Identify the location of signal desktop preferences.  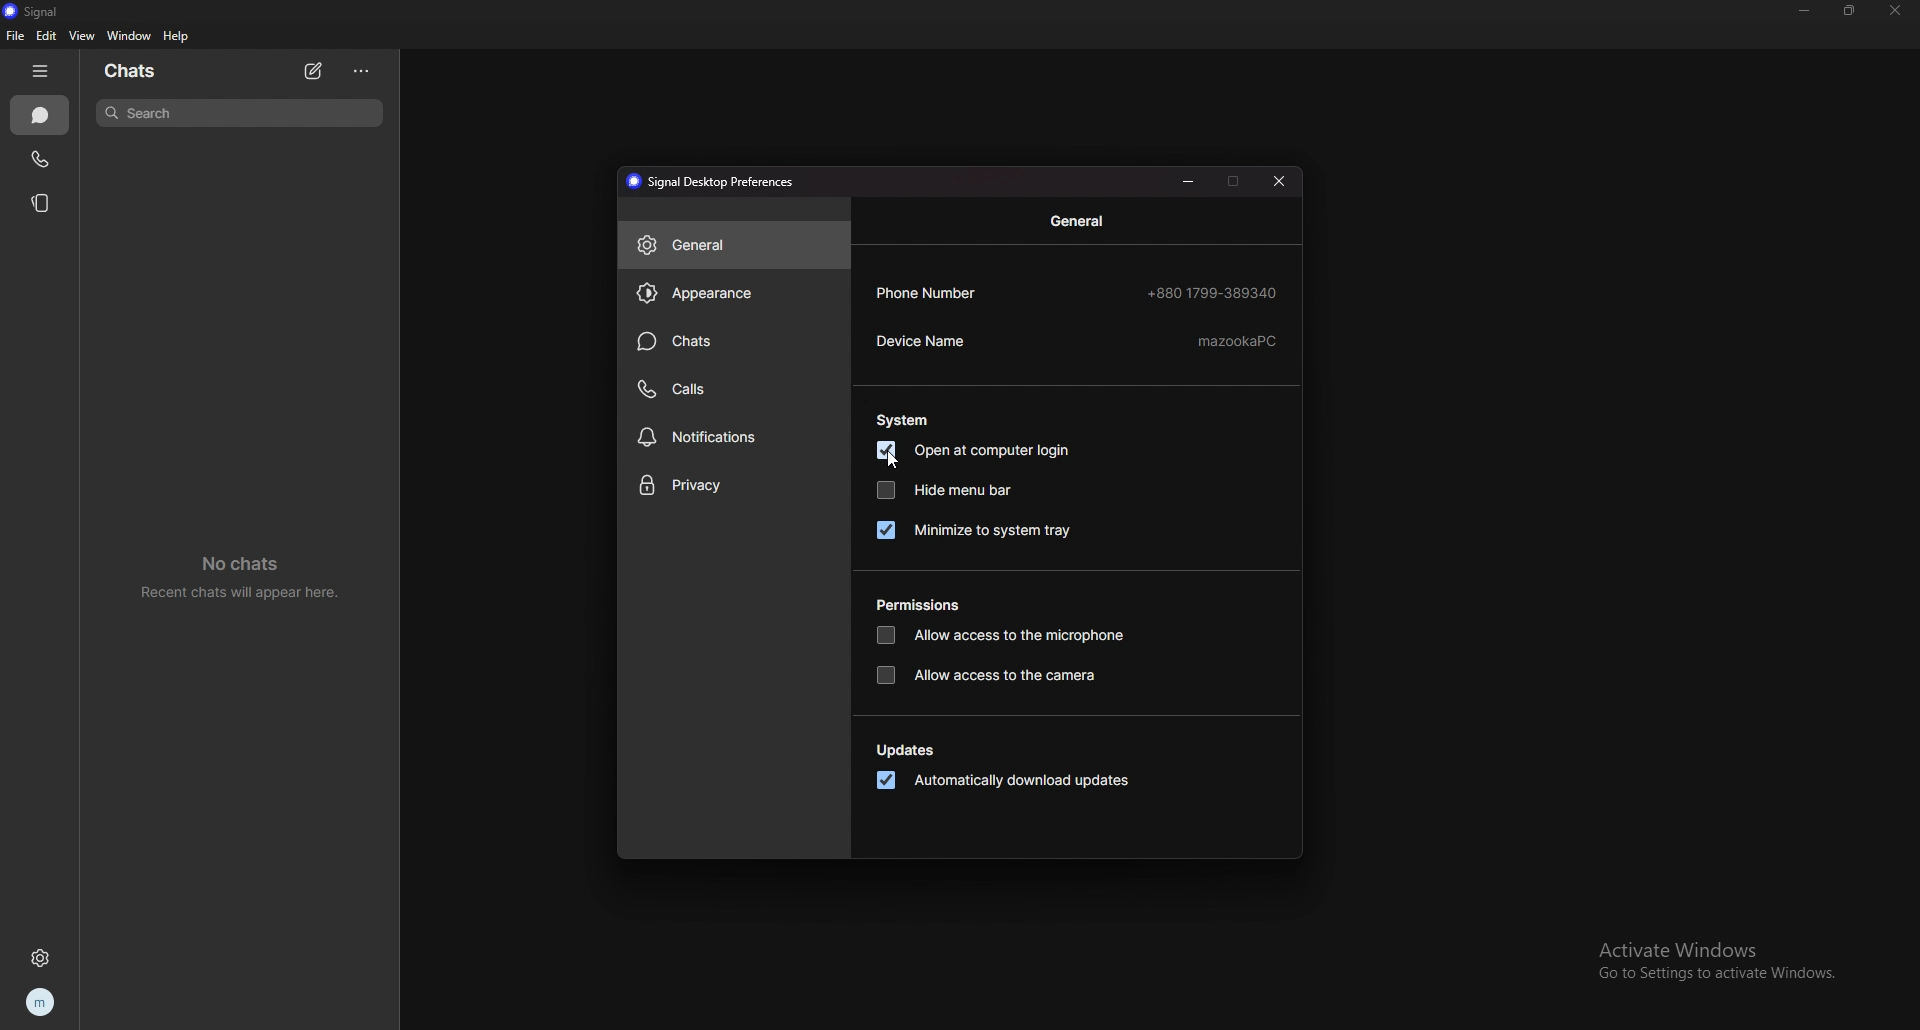
(716, 182).